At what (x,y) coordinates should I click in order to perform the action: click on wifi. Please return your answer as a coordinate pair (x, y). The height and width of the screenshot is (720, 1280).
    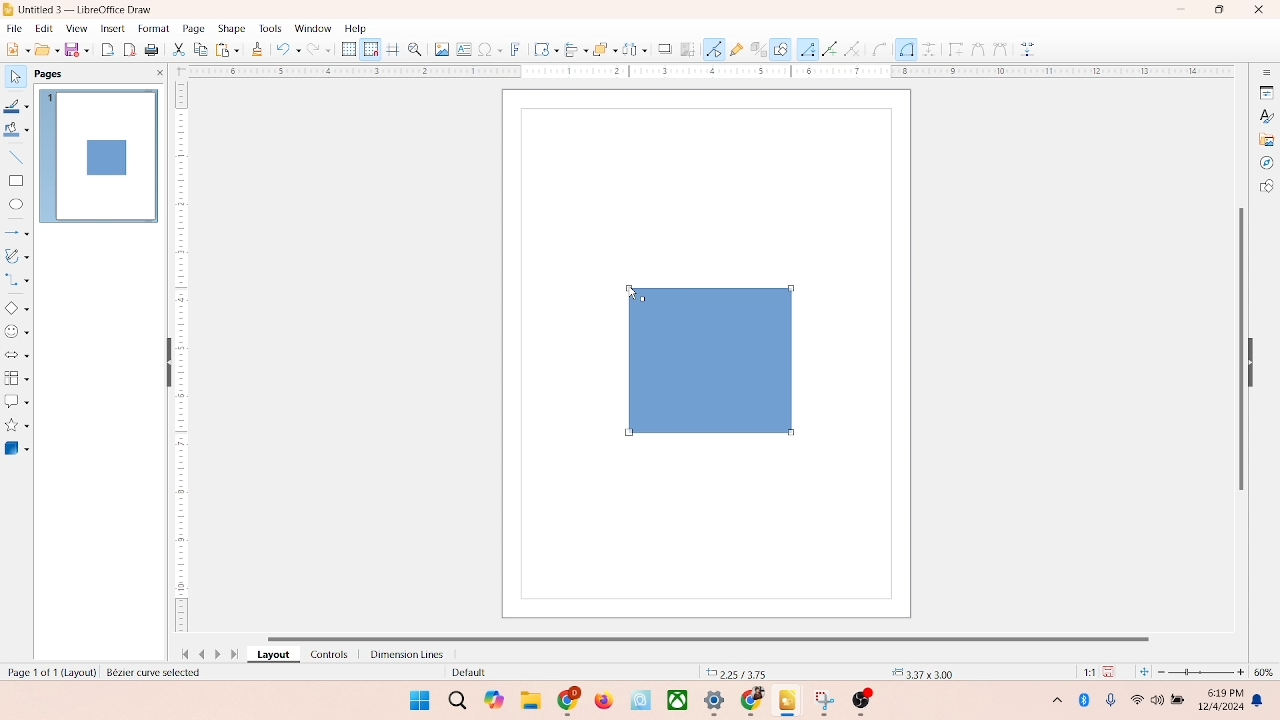
    Looking at the image, I should click on (1136, 696).